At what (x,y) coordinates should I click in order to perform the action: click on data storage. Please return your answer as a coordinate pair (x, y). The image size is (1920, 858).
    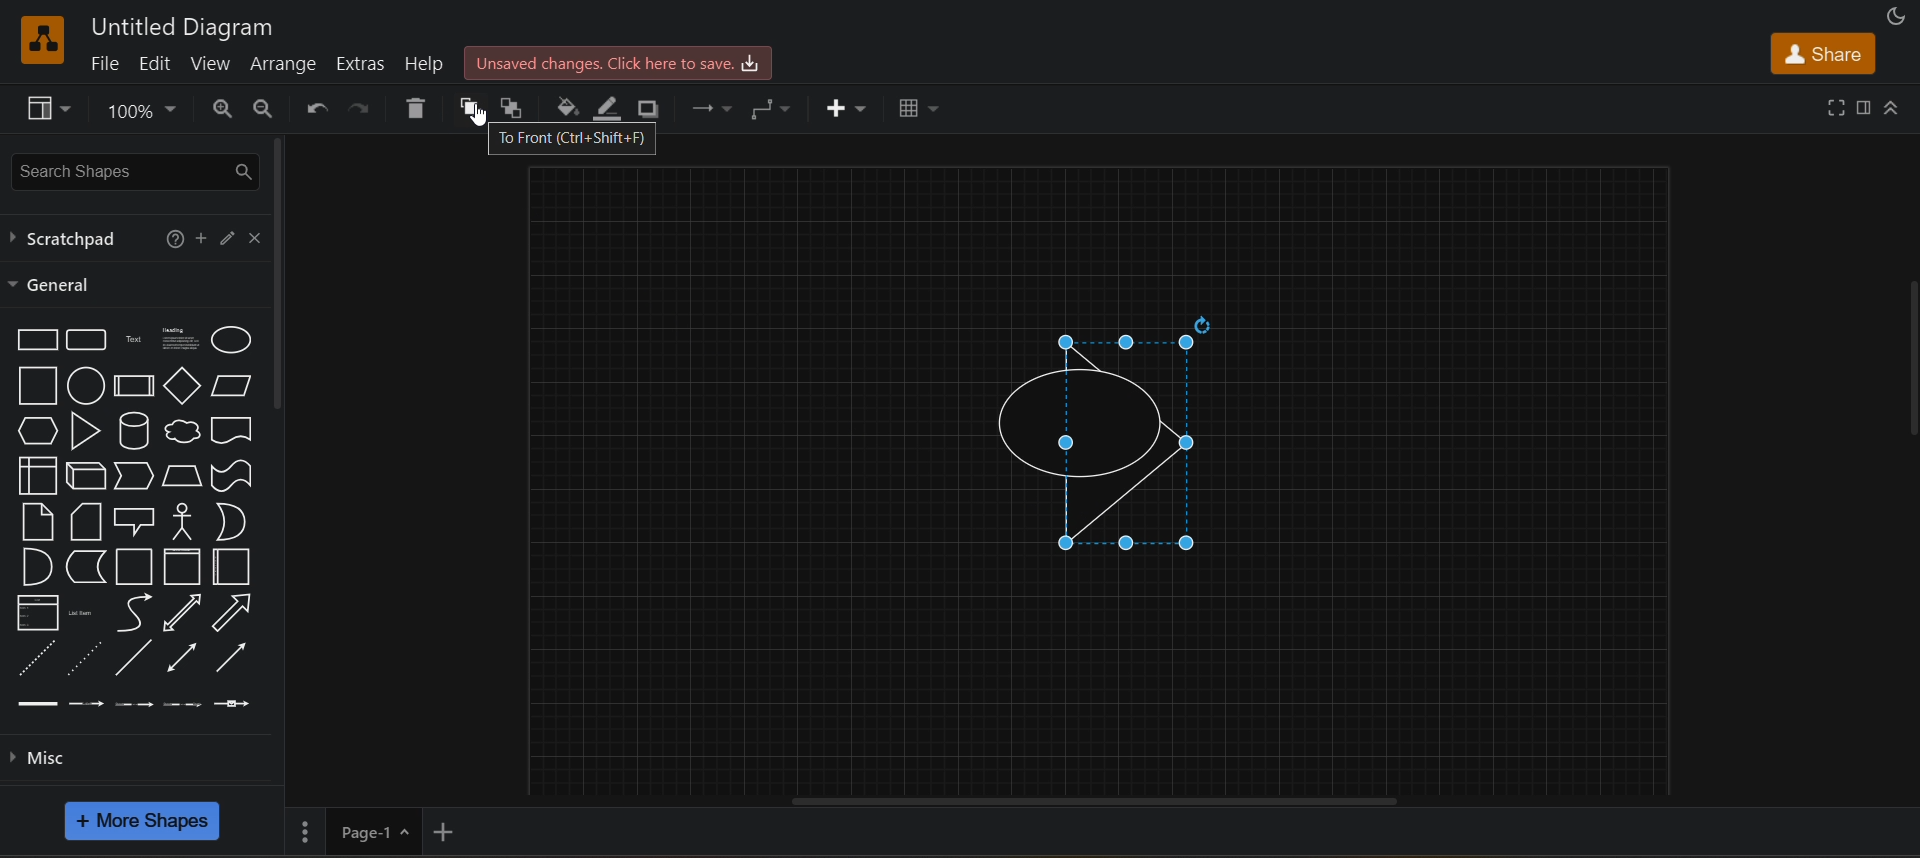
    Looking at the image, I should click on (85, 566).